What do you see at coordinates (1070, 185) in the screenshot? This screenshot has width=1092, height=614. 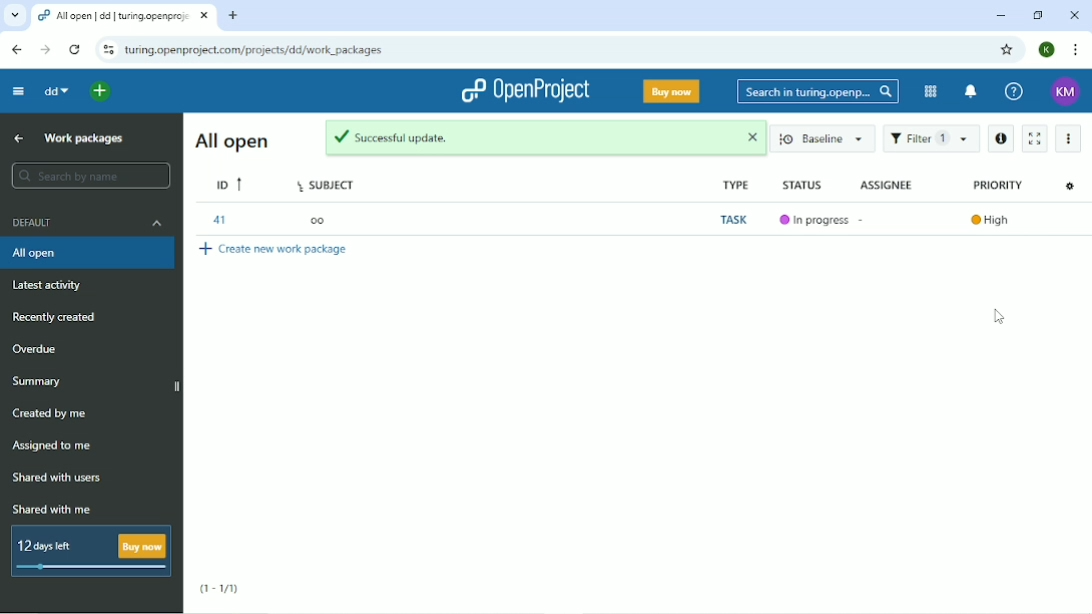 I see `Configure view` at bounding box center [1070, 185].